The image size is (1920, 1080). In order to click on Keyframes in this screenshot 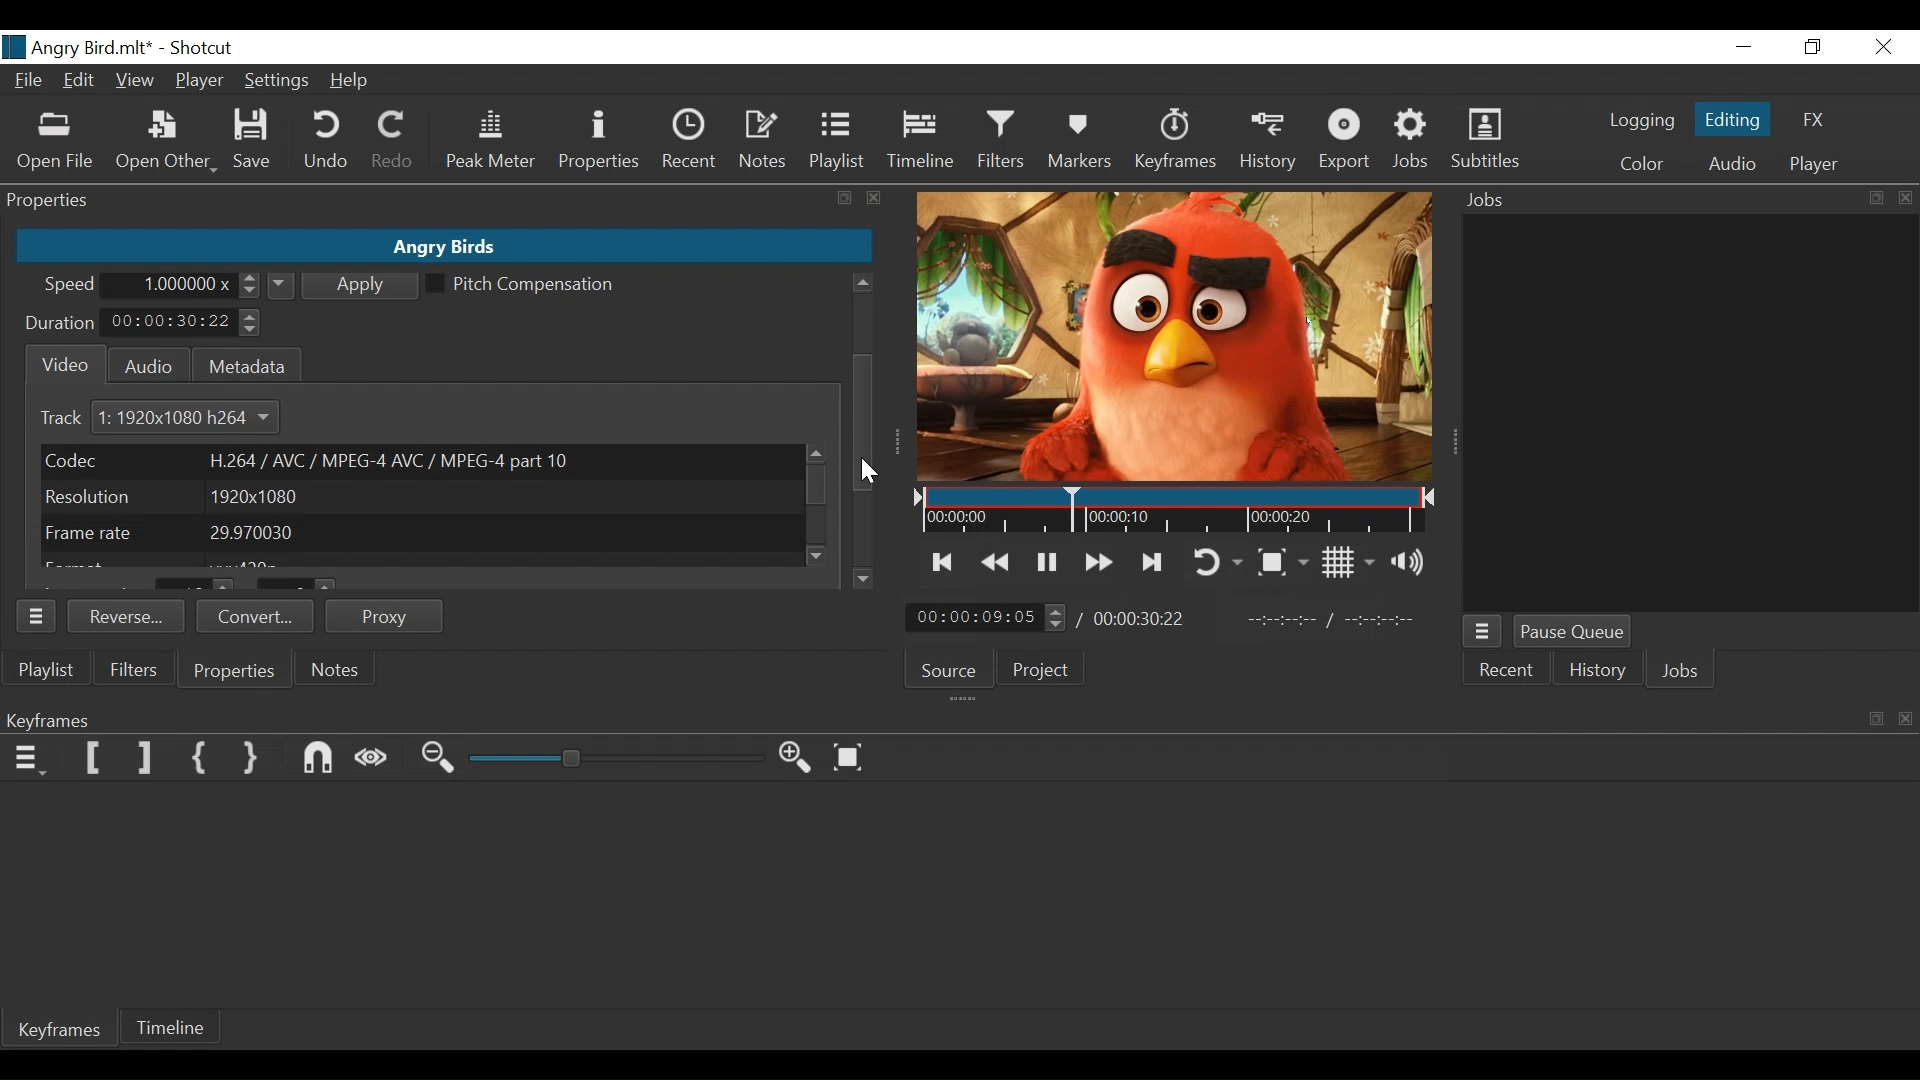, I will do `click(62, 1032)`.